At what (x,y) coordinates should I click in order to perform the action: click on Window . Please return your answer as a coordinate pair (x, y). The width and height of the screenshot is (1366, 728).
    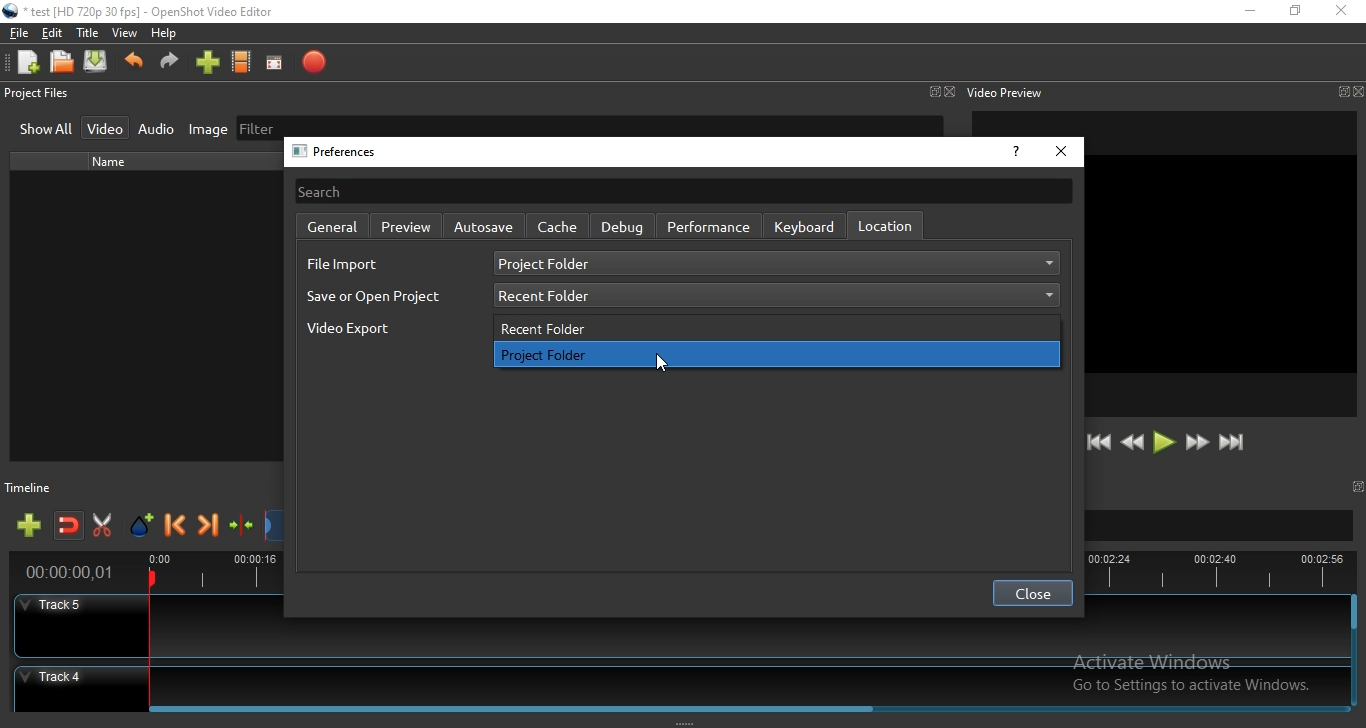
    Looking at the image, I should click on (933, 91).